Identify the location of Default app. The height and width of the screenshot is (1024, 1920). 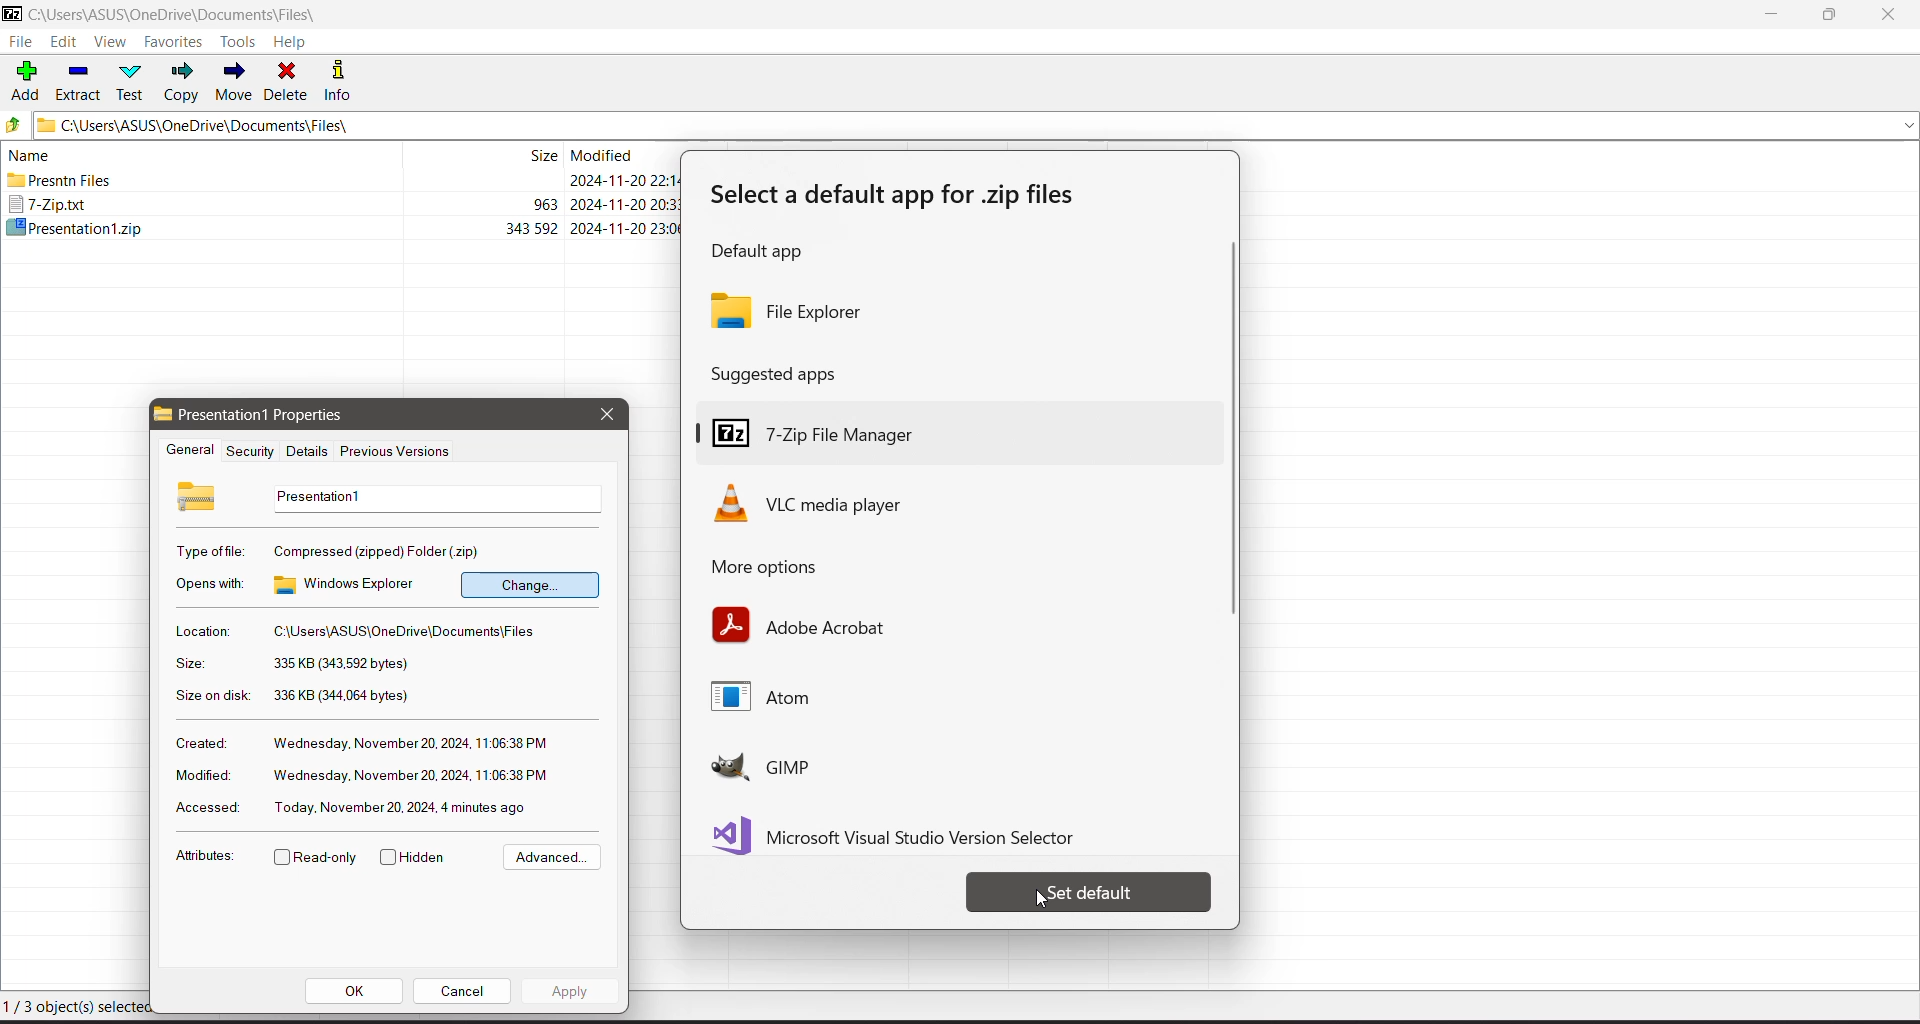
(764, 253).